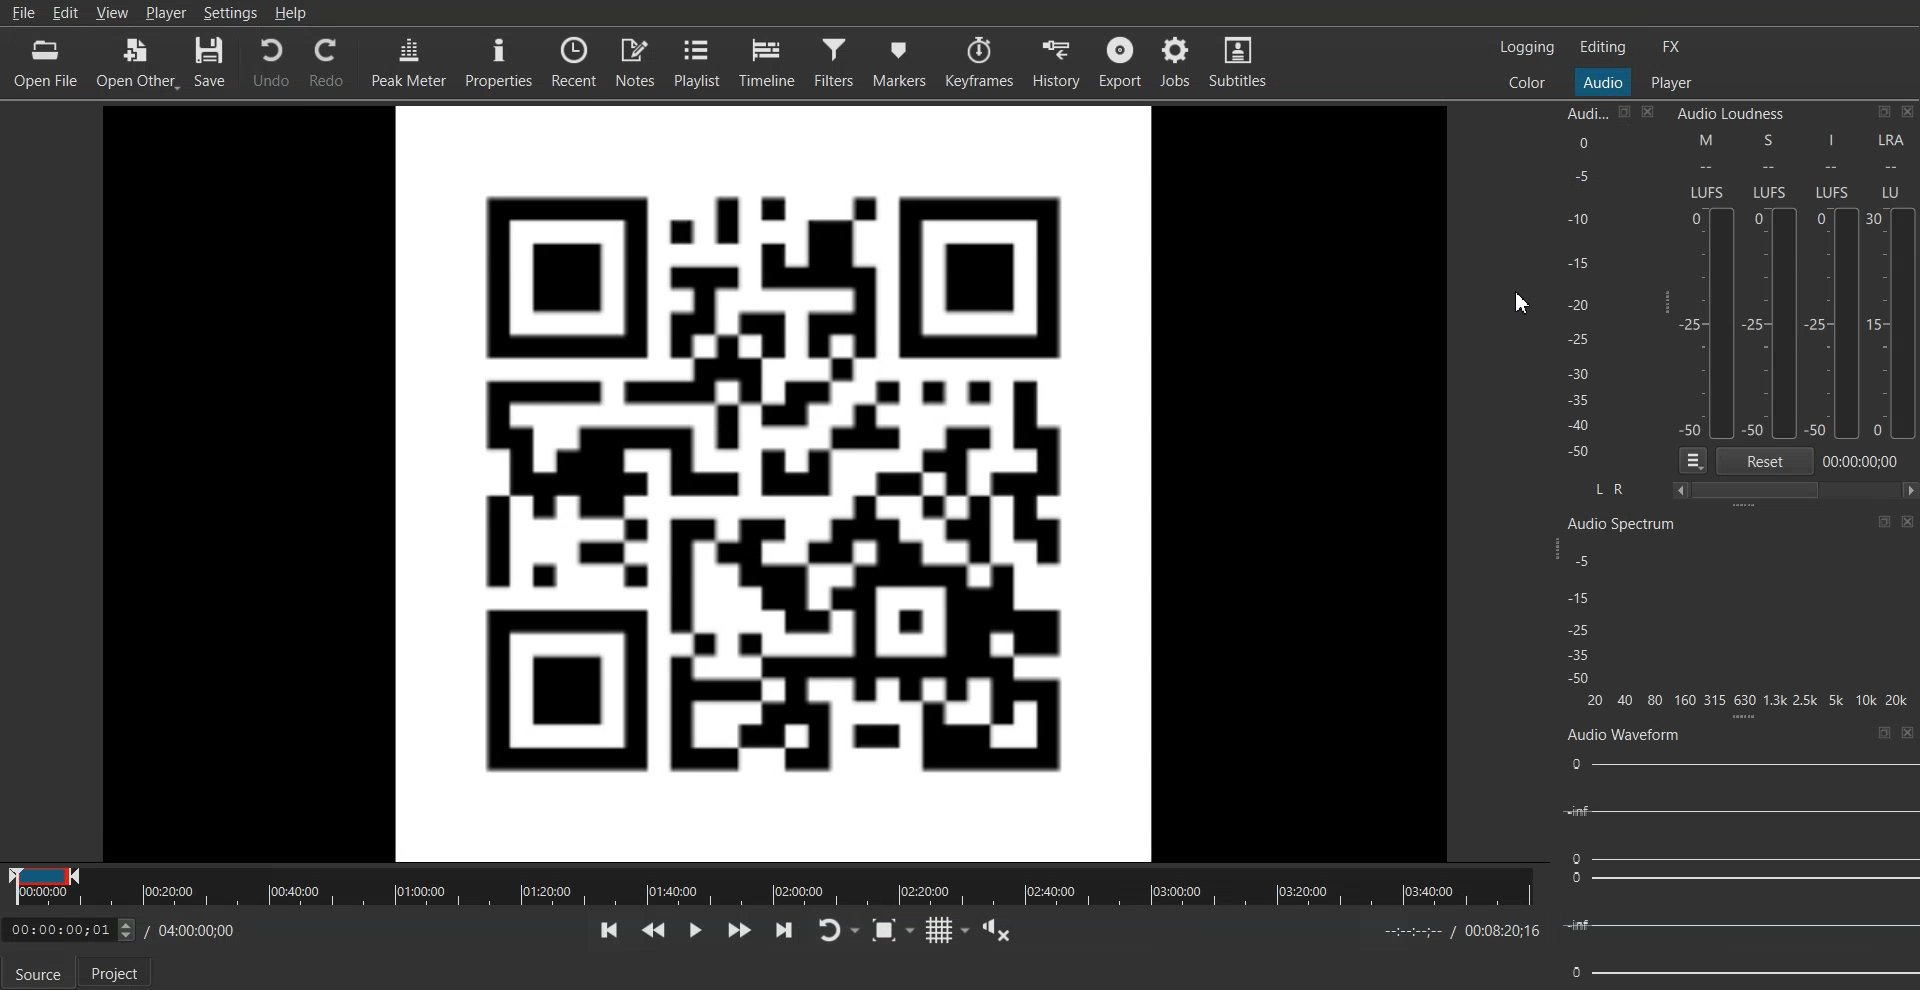 The image size is (1920, 990). I want to click on Undo, so click(273, 63).